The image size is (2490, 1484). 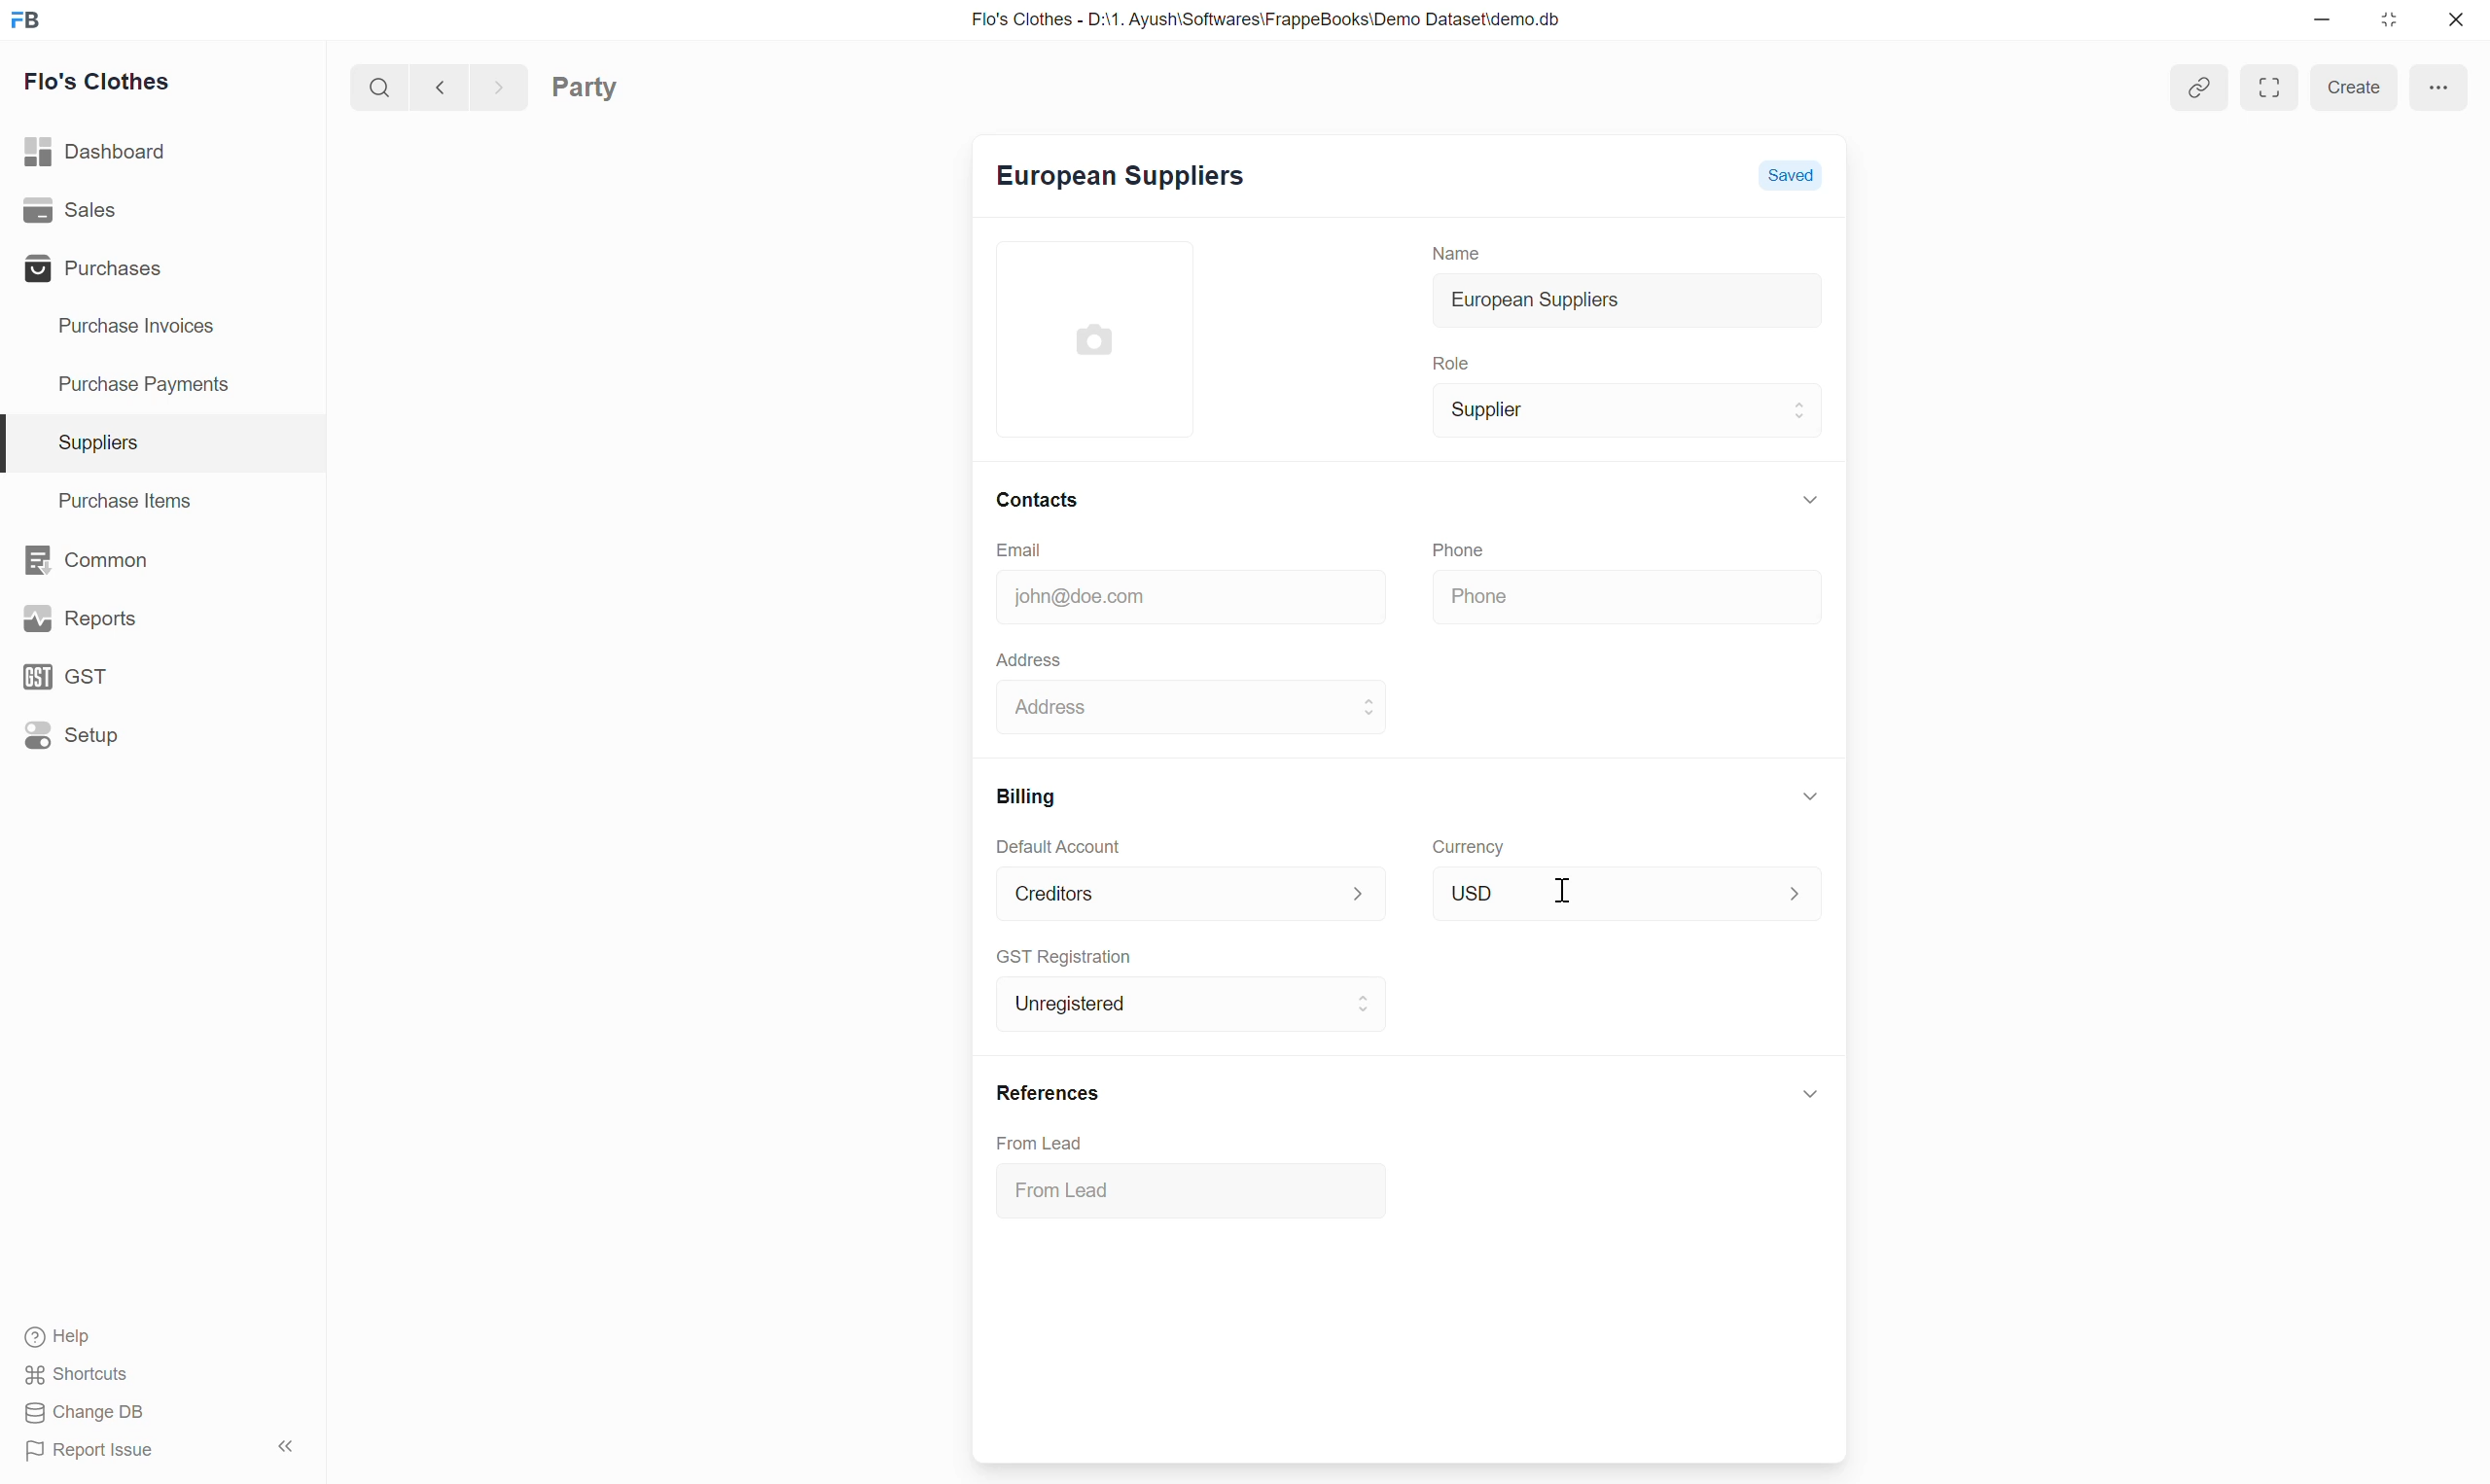 What do you see at coordinates (1463, 843) in the screenshot?
I see `Currency` at bounding box center [1463, 843].